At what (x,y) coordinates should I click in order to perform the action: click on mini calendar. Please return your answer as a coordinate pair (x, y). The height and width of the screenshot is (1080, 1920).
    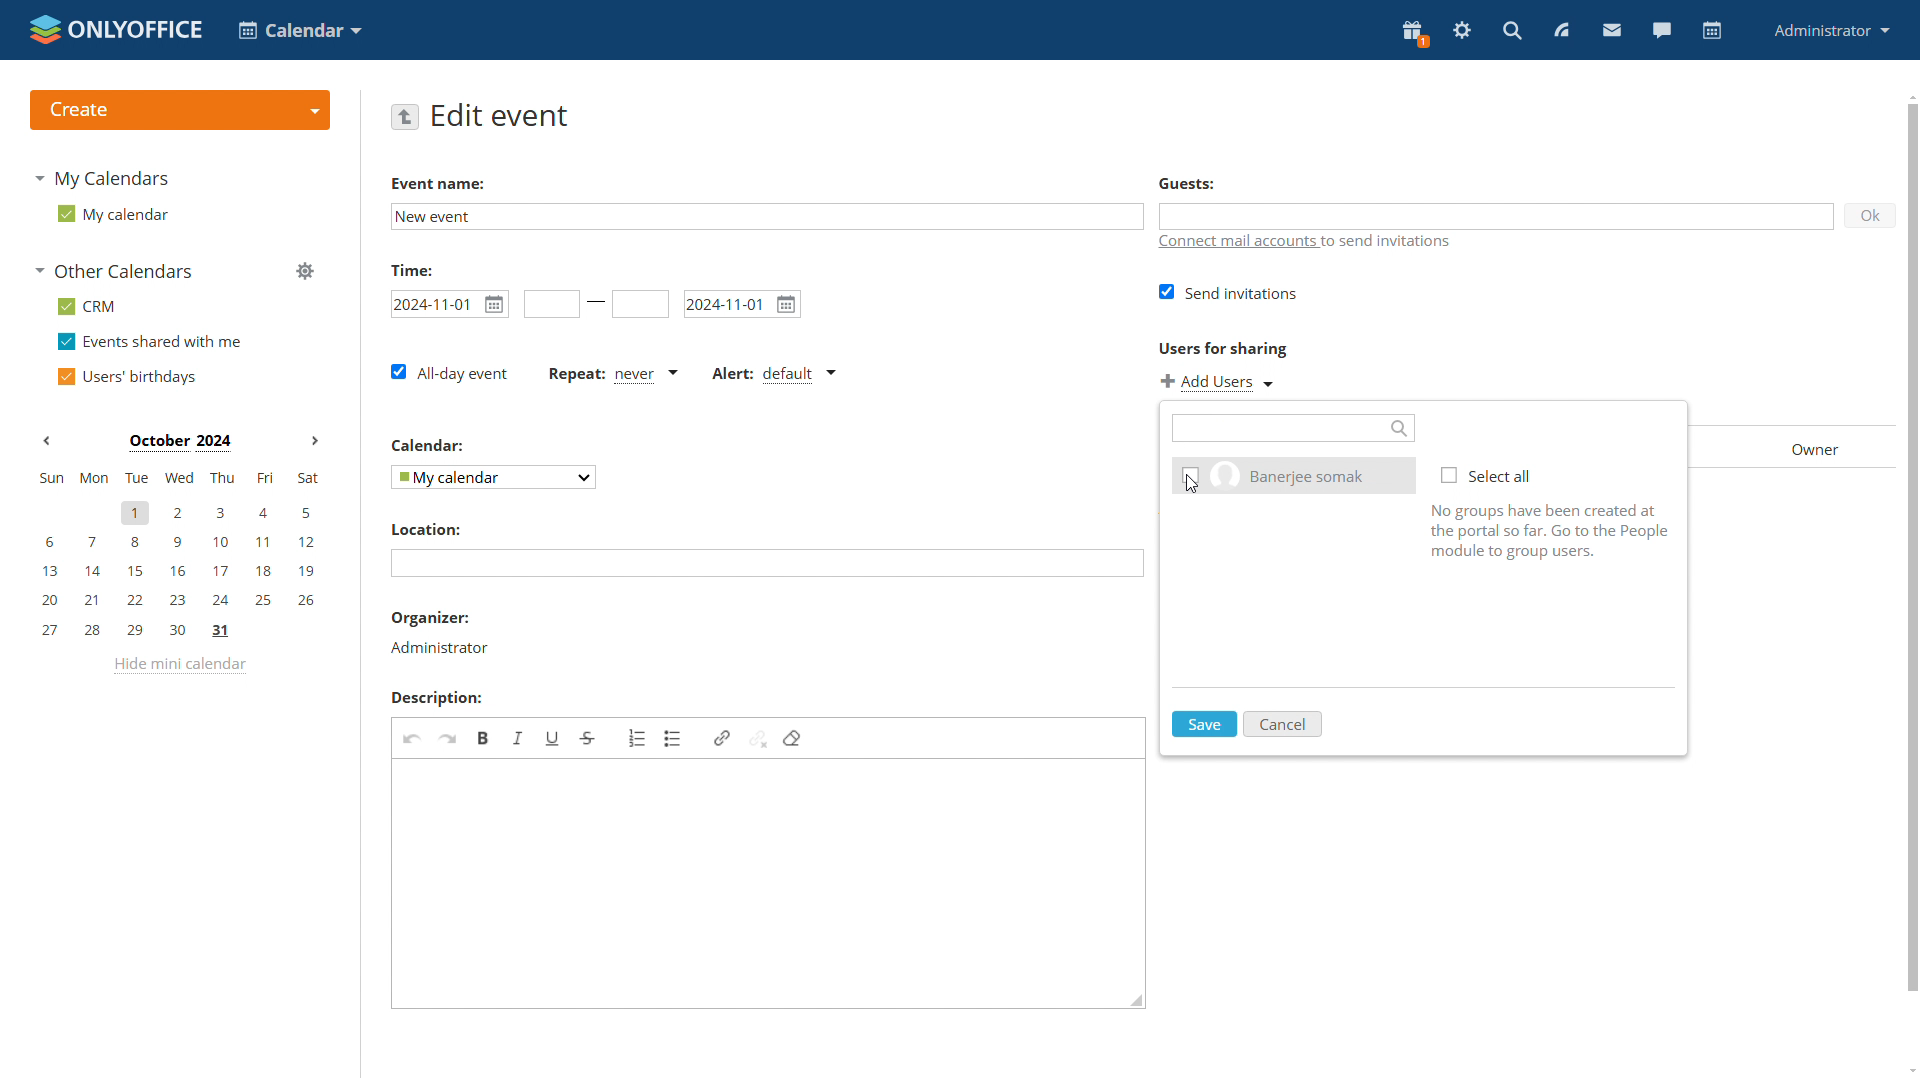
    Looking at the image, I should click on (178, 555).